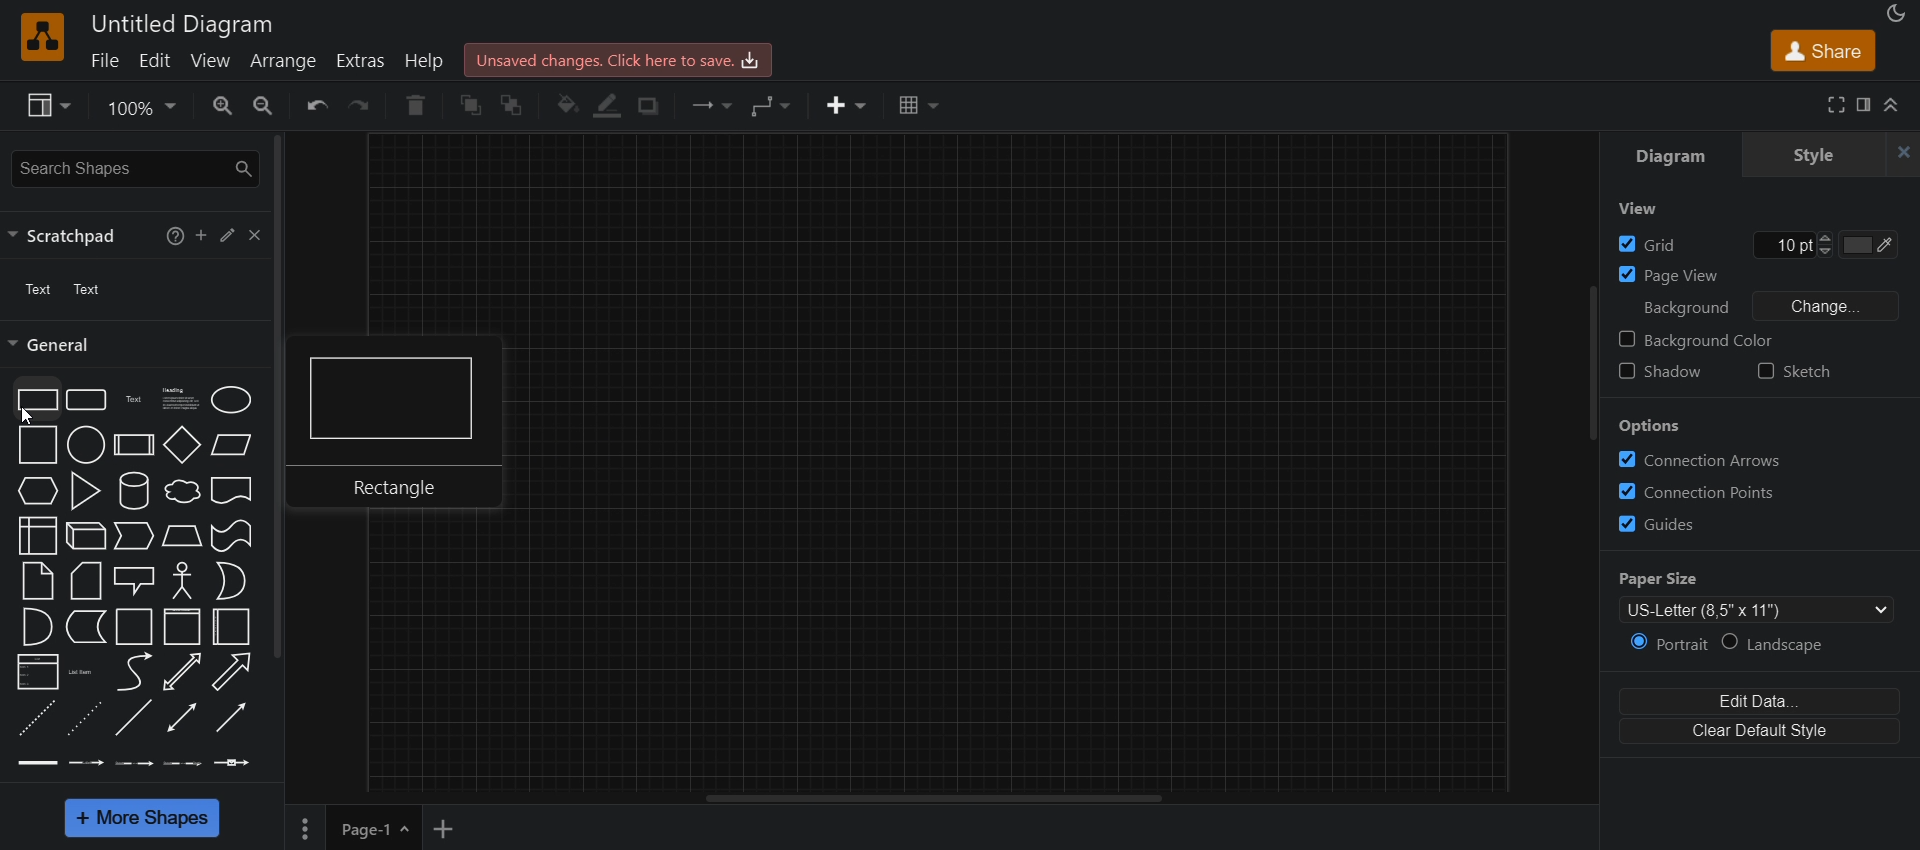  What do you see at coordinates (136, 444) in the screenshot?
I see `process` at bounding box center [136, 444].